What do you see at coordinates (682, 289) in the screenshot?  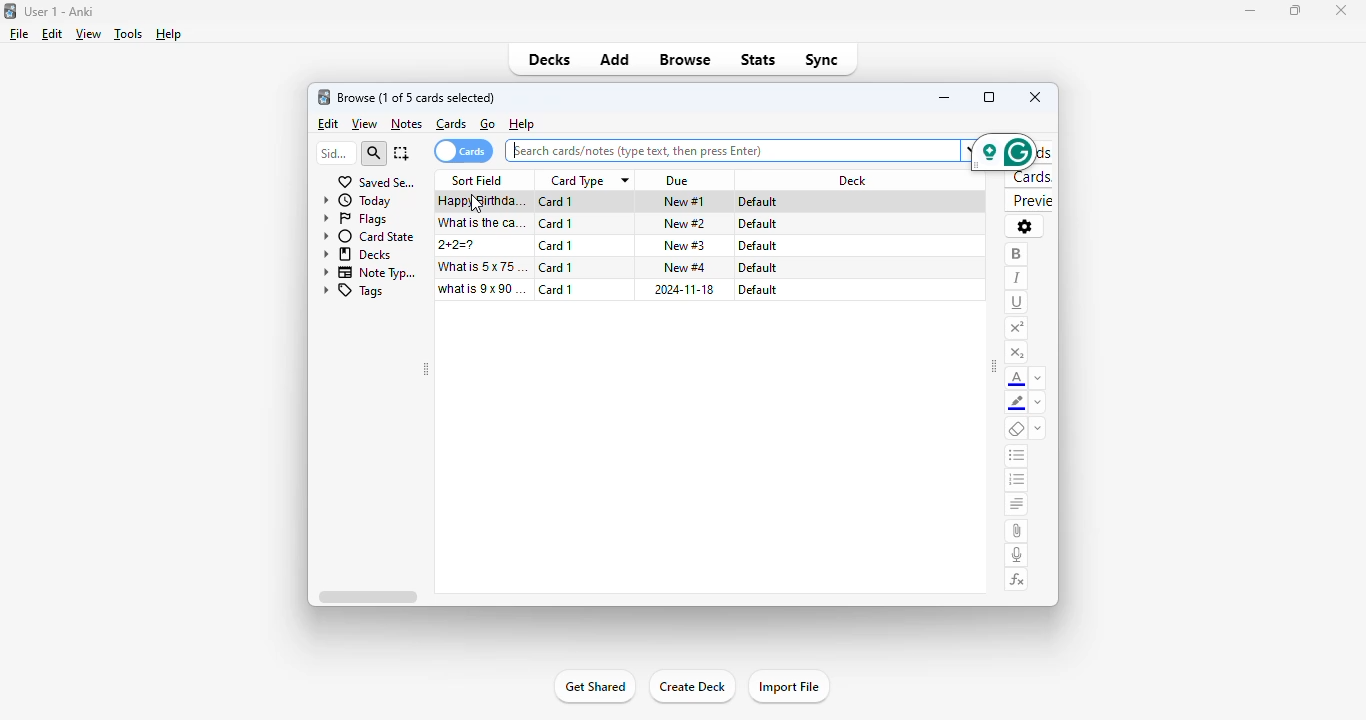 I see `2024-11-18` at bounding box center [682, 289].